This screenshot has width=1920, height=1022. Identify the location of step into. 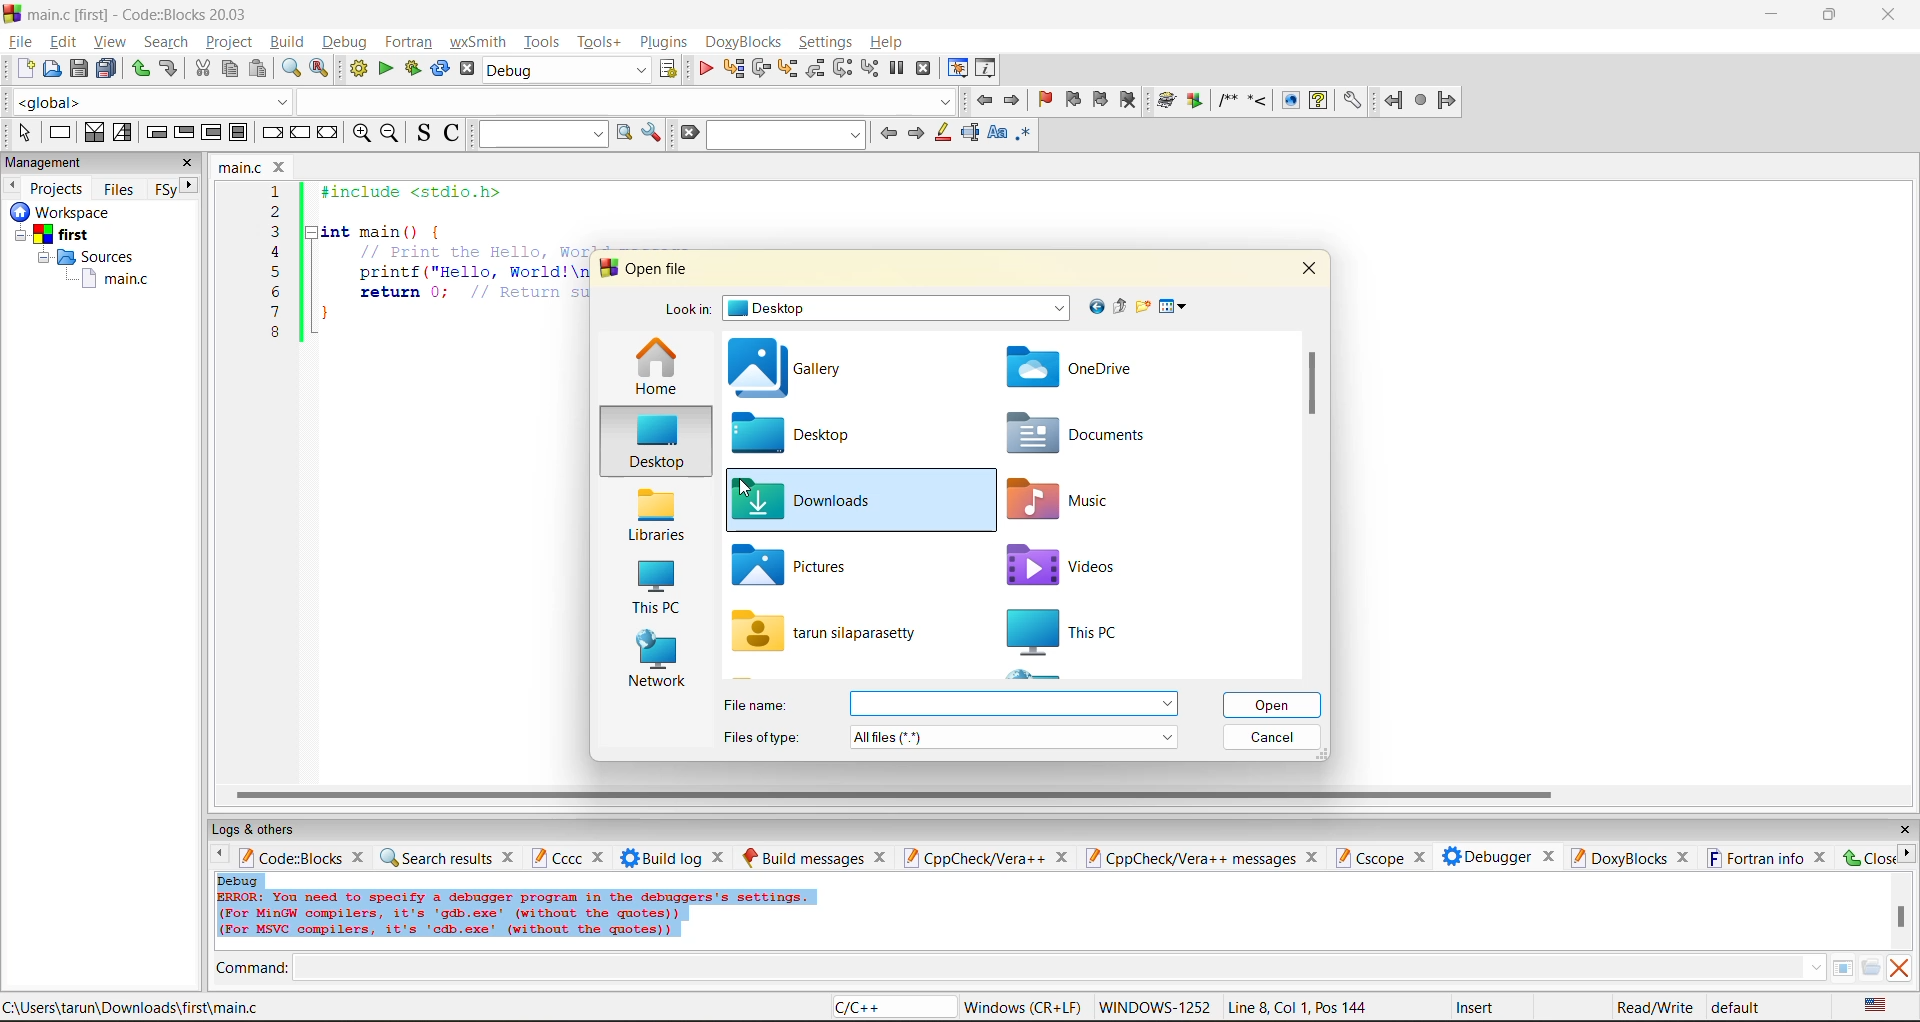
(1257, 99).